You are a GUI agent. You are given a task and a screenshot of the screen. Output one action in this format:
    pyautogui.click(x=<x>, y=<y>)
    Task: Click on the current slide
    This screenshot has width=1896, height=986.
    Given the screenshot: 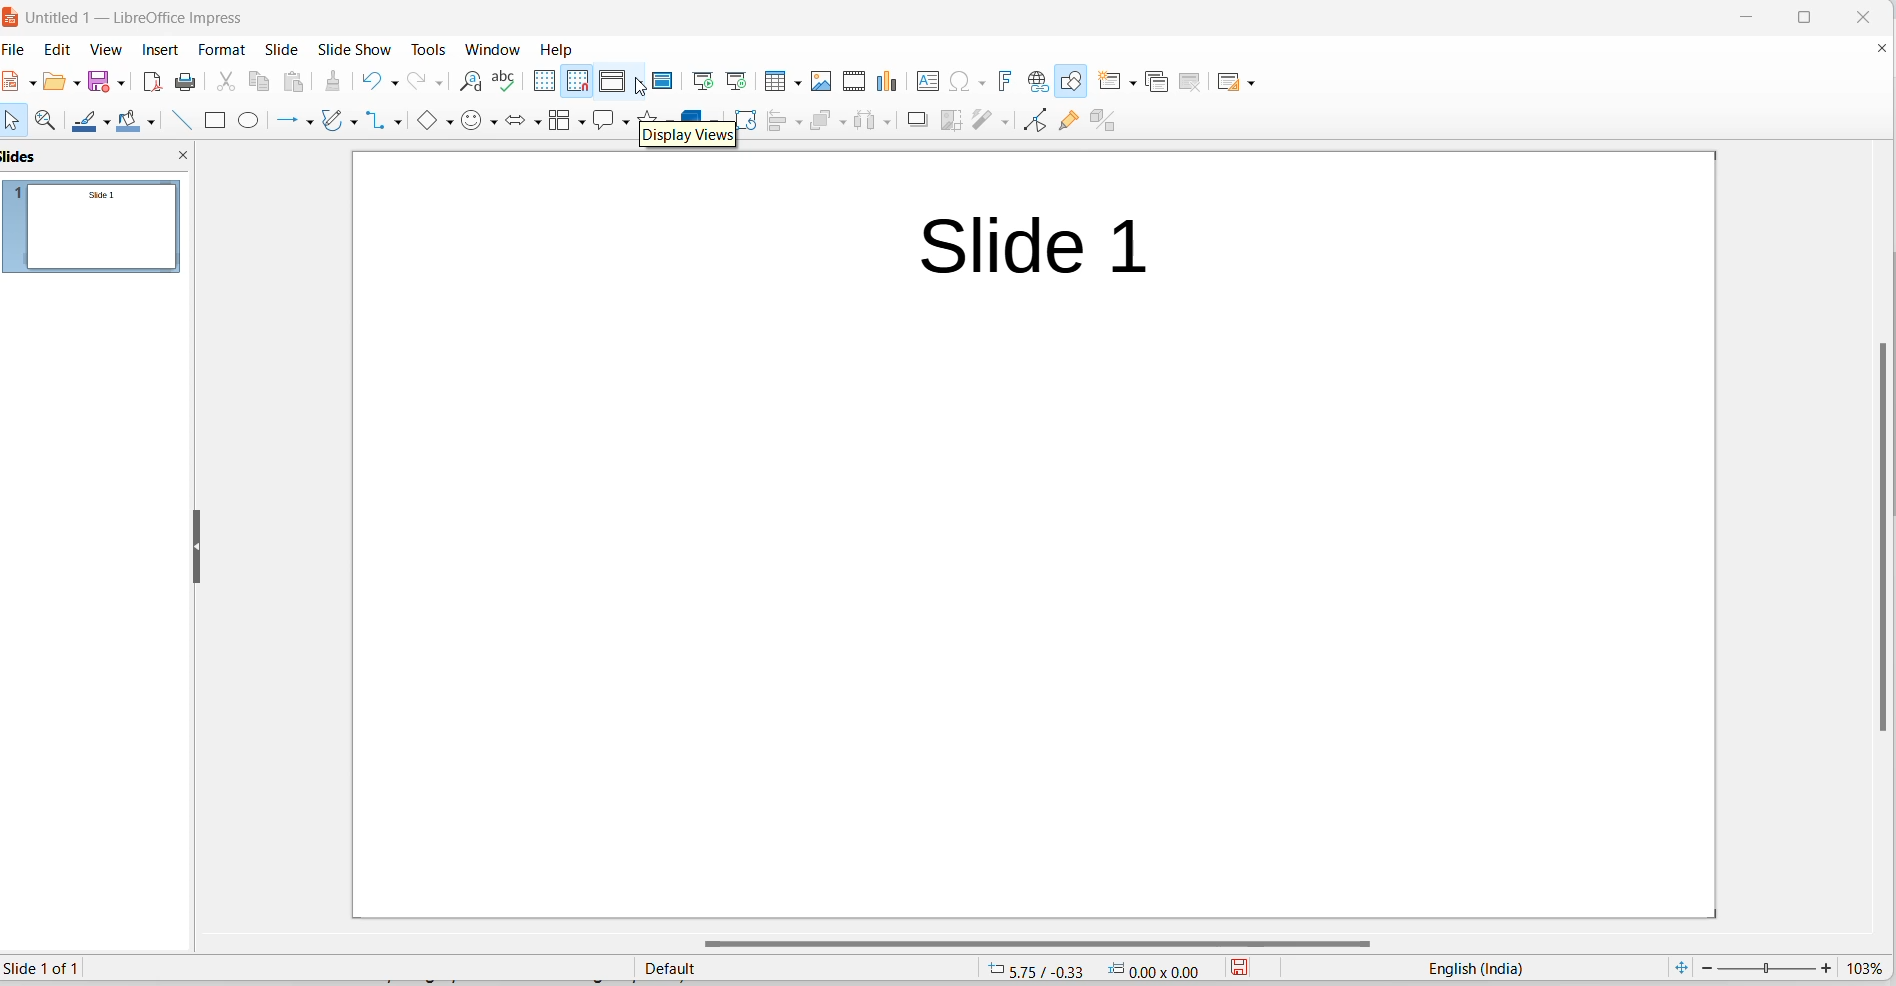 What is the action you would take?
    pyautogui.click(x=52, y=969)
    